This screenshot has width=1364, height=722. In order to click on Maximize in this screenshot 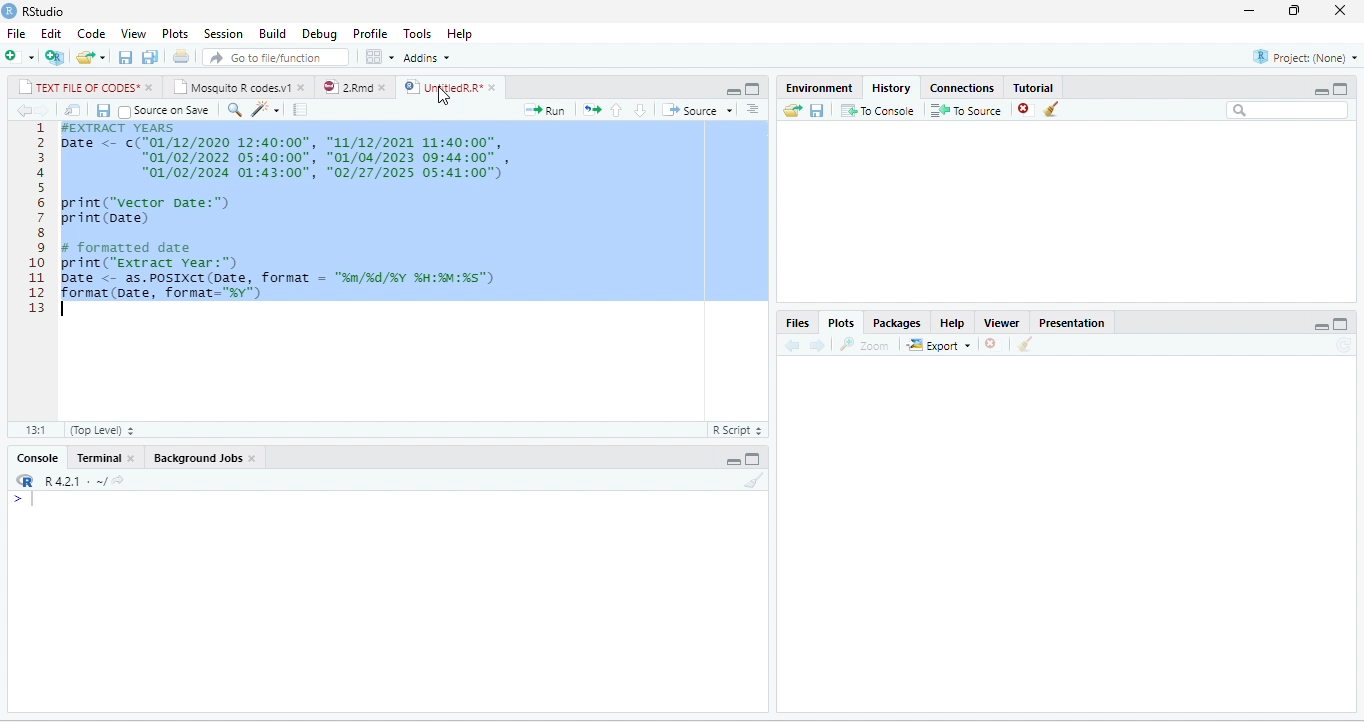, I will do `click(1340, 89)`.